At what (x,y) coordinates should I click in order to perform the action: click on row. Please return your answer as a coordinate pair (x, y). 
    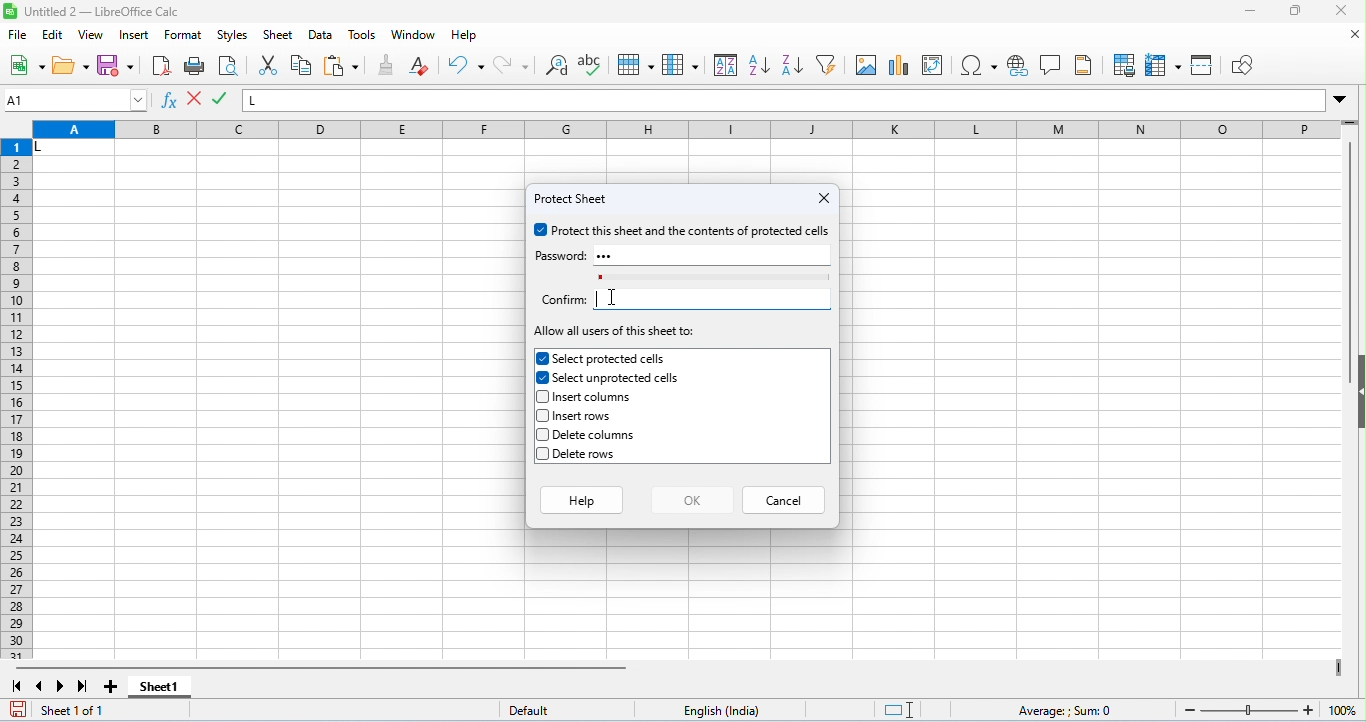
    Looking at the image, I should click on (635, 65).